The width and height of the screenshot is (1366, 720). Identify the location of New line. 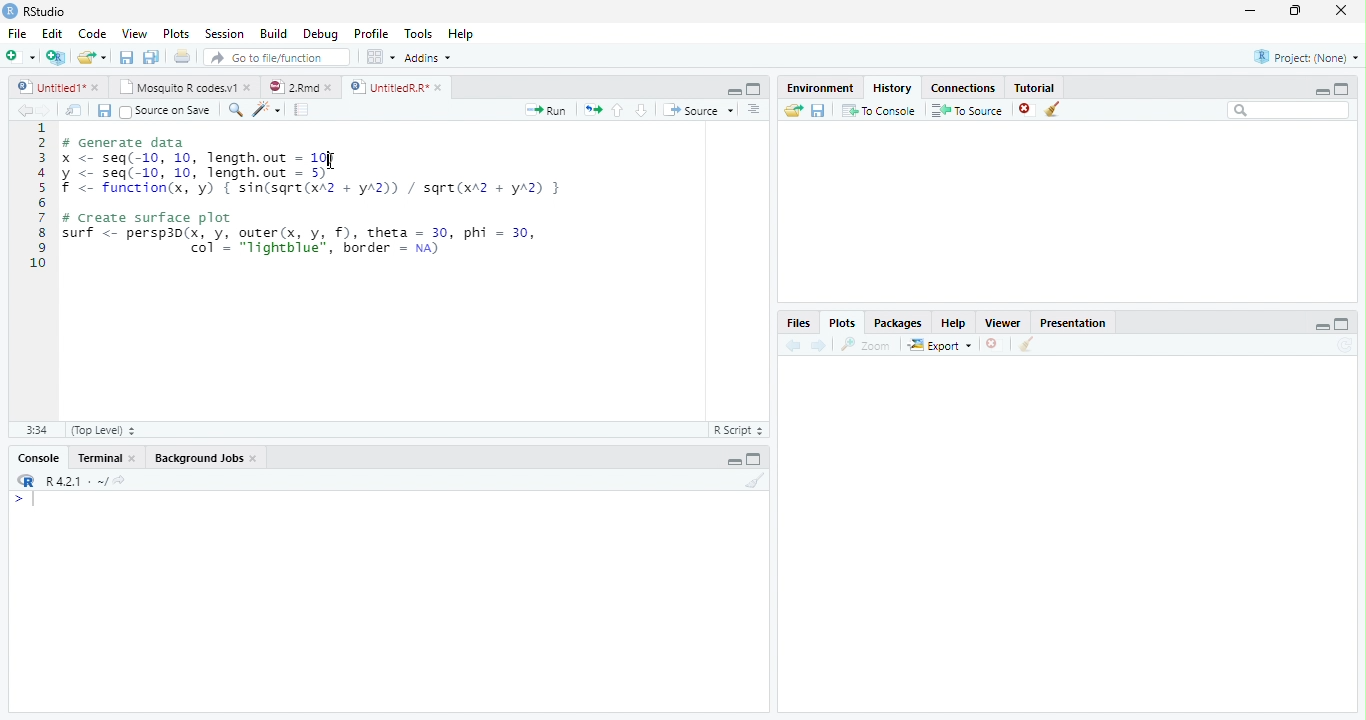
(24, 502).